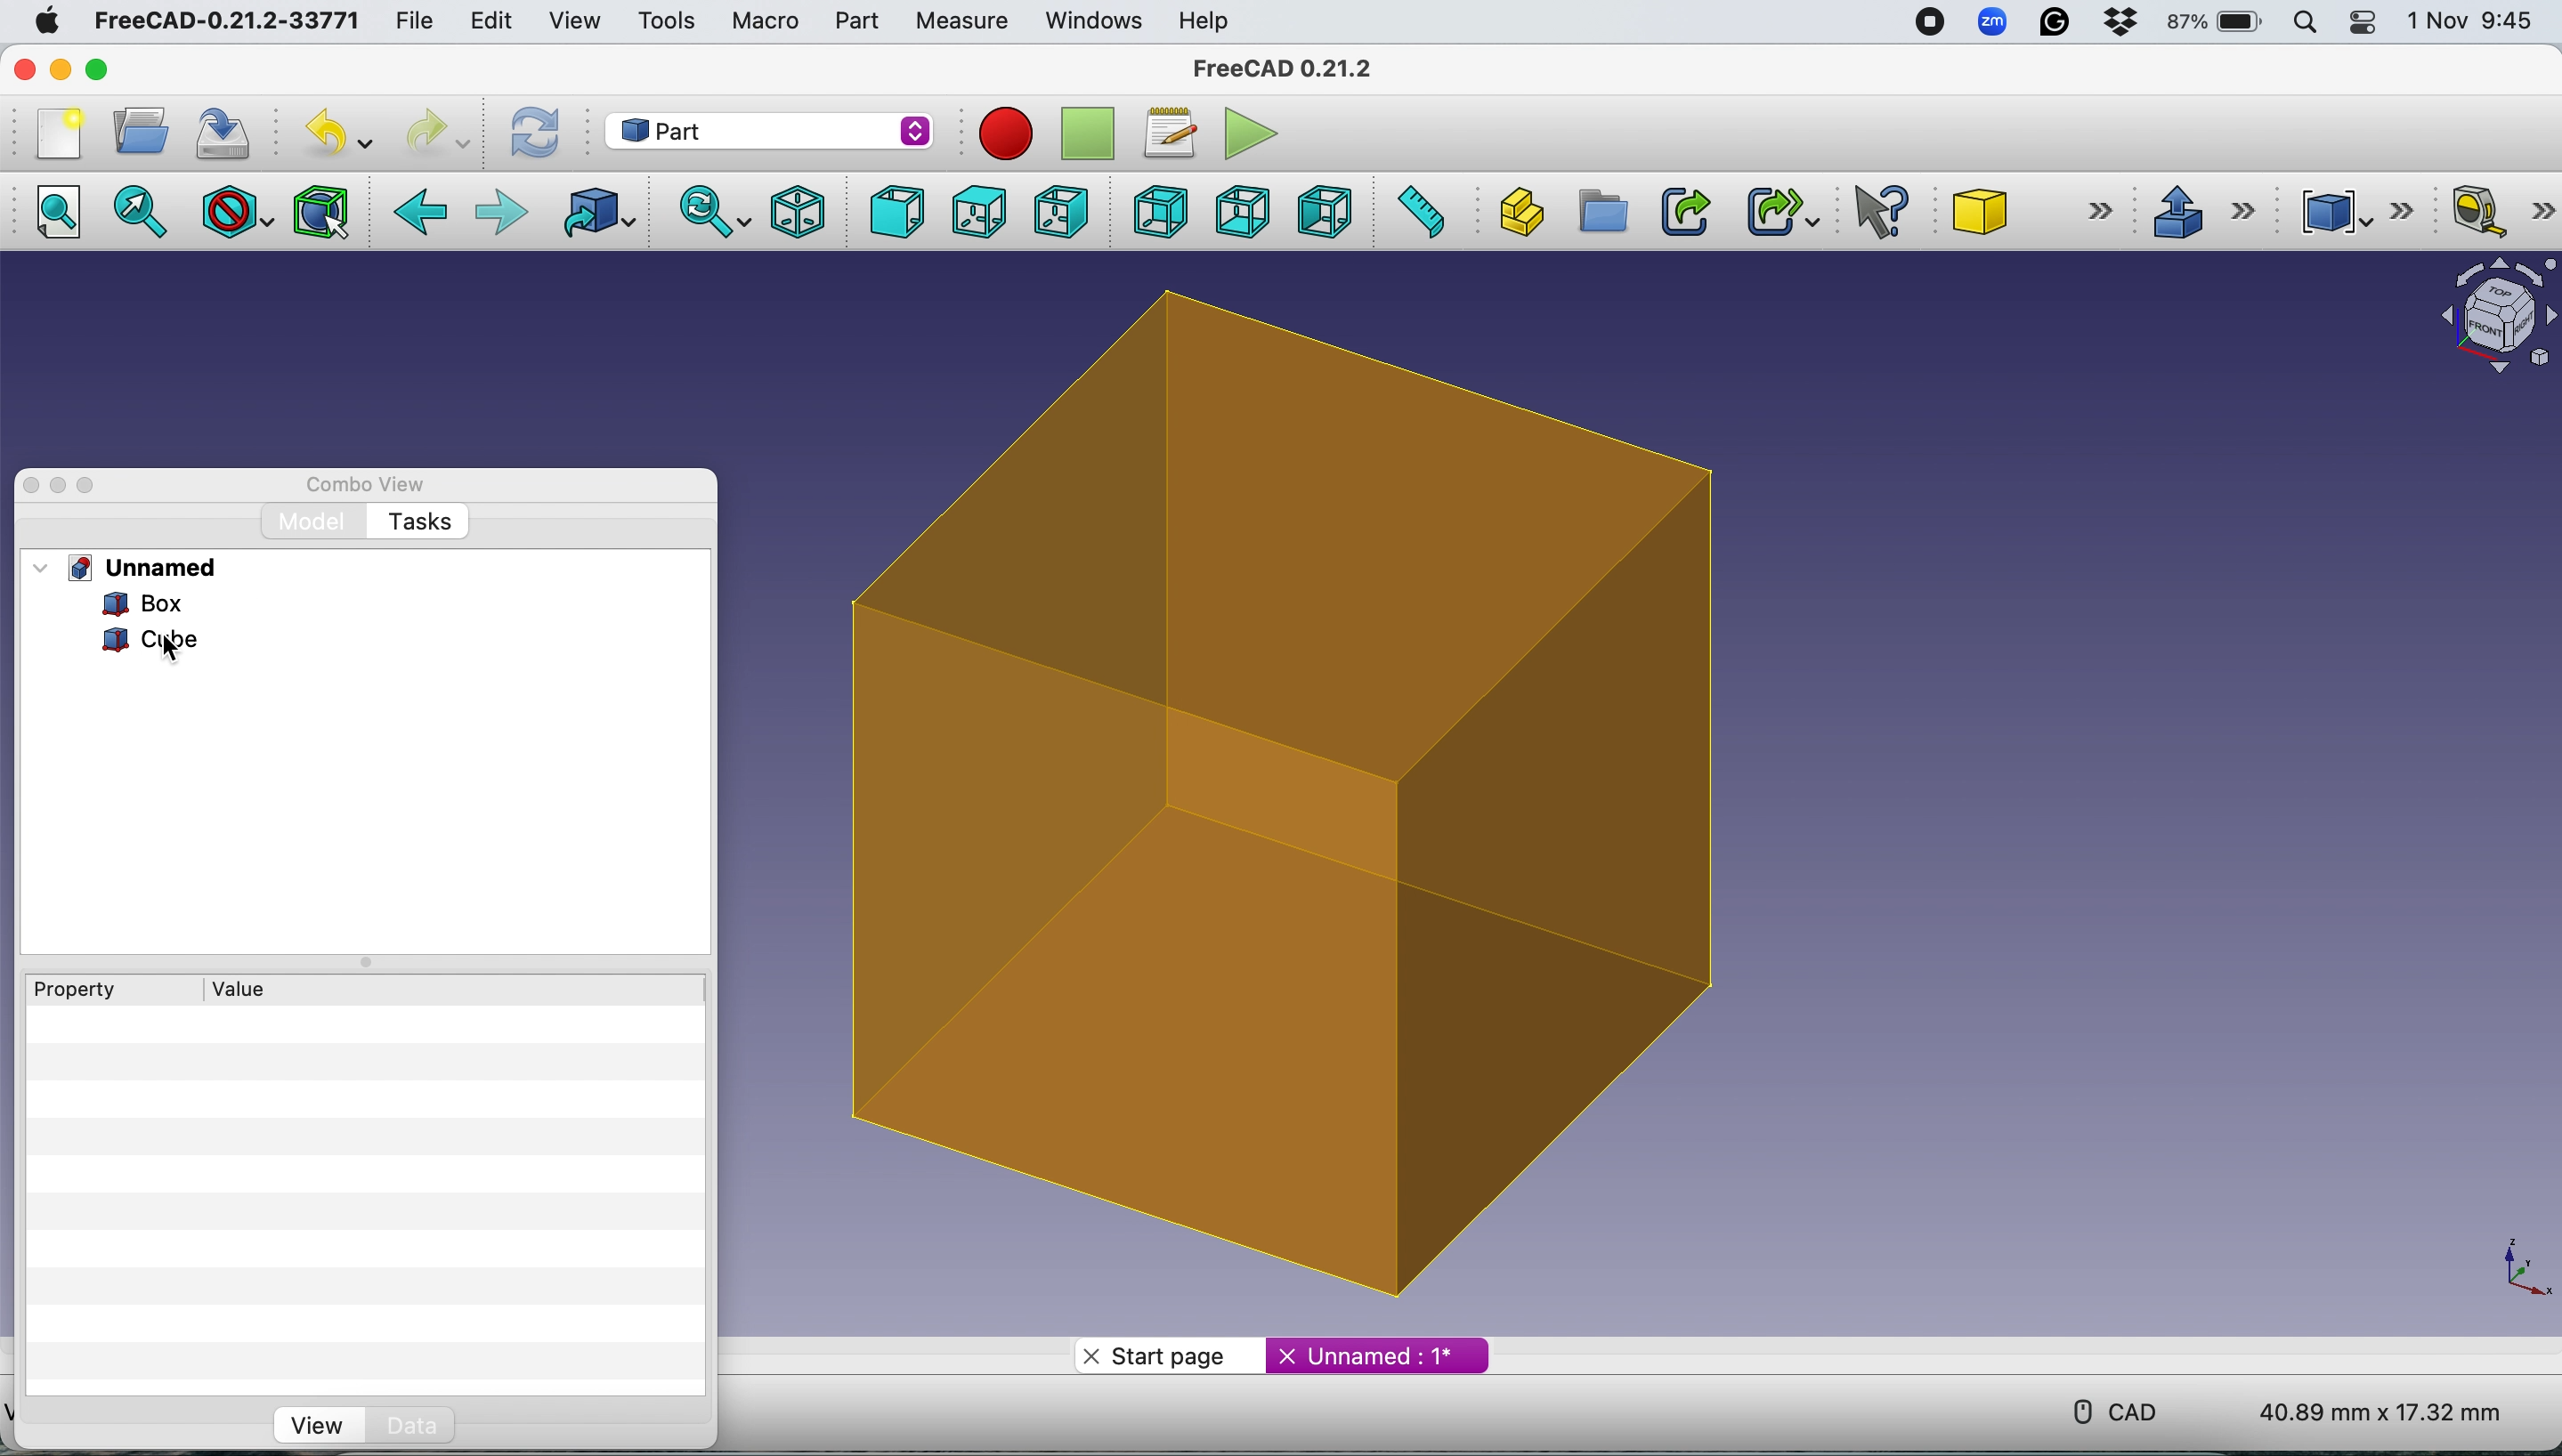 The image size is (2562, 1456). Describe the element at coordinates (1011, 136) in the screenshot. I see `Record macros` at that location.